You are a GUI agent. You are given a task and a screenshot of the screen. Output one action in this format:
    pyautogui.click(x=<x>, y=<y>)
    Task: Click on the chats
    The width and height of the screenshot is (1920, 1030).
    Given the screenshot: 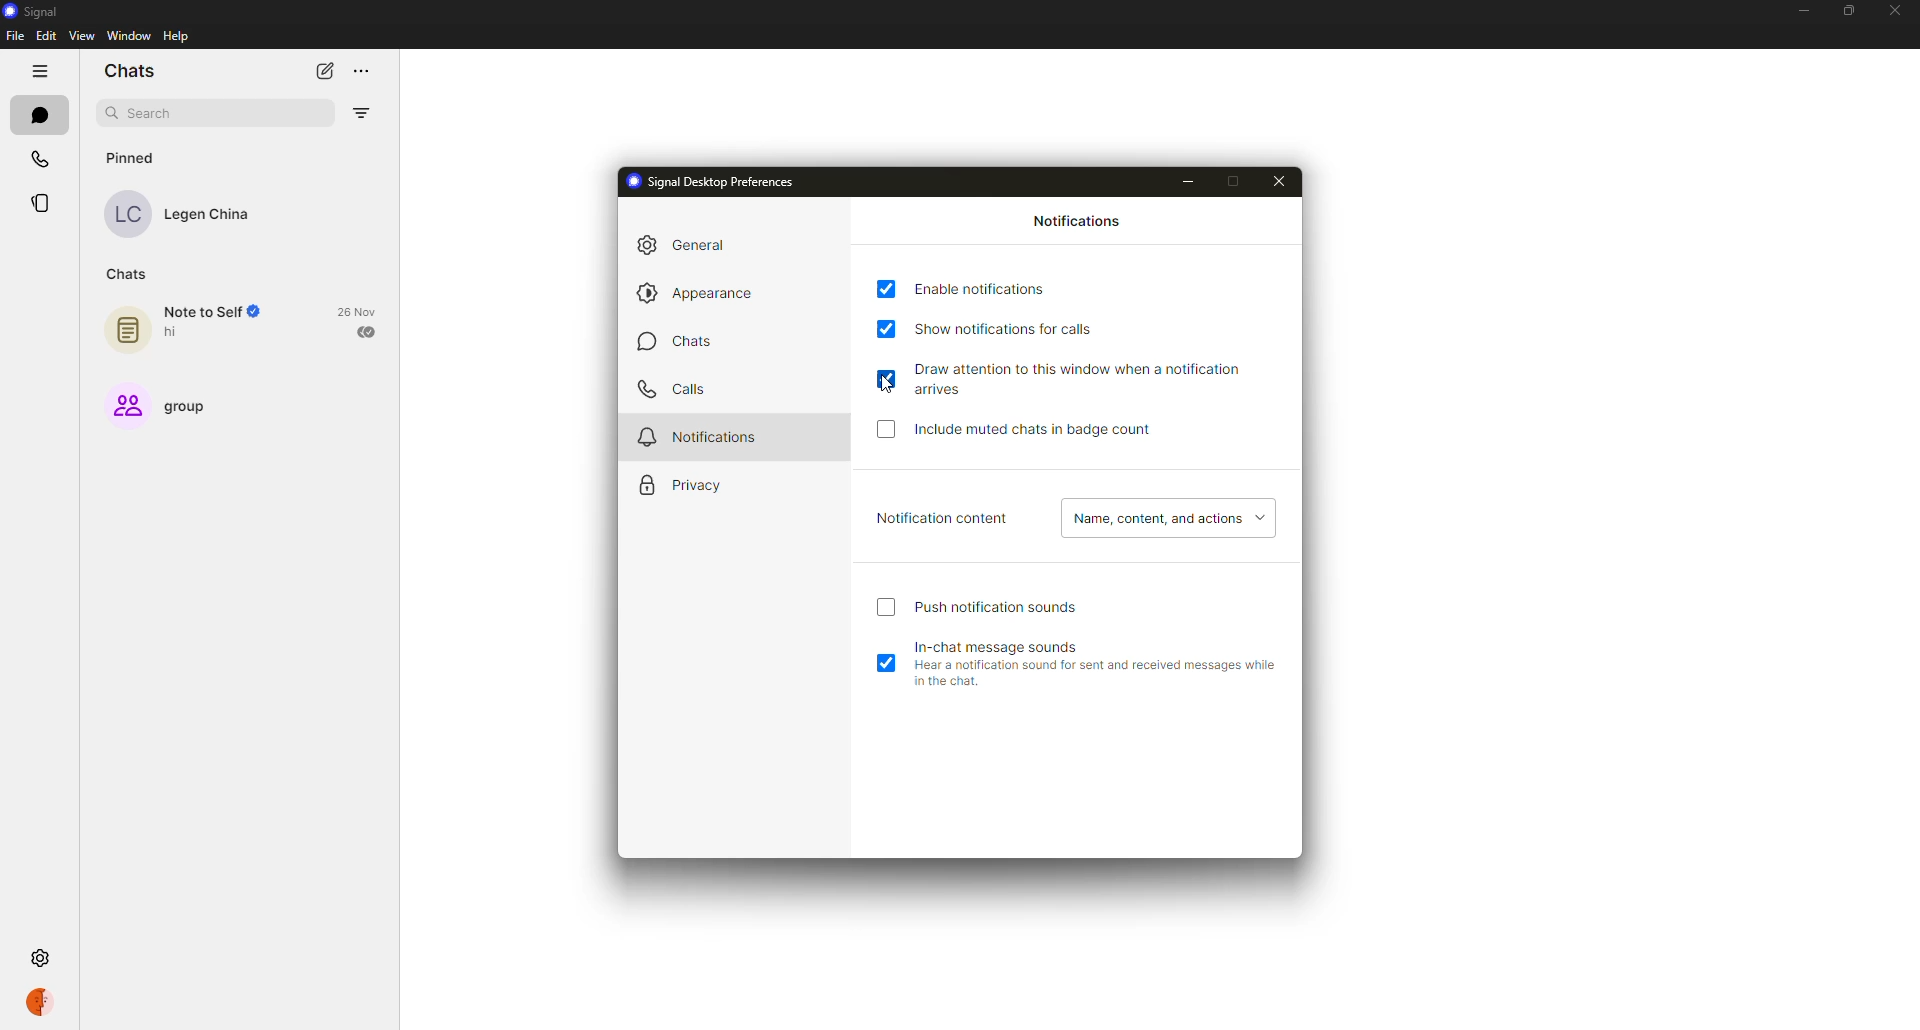 What is the action you would take?
    pyautogui.click(x=129, y=272)
    